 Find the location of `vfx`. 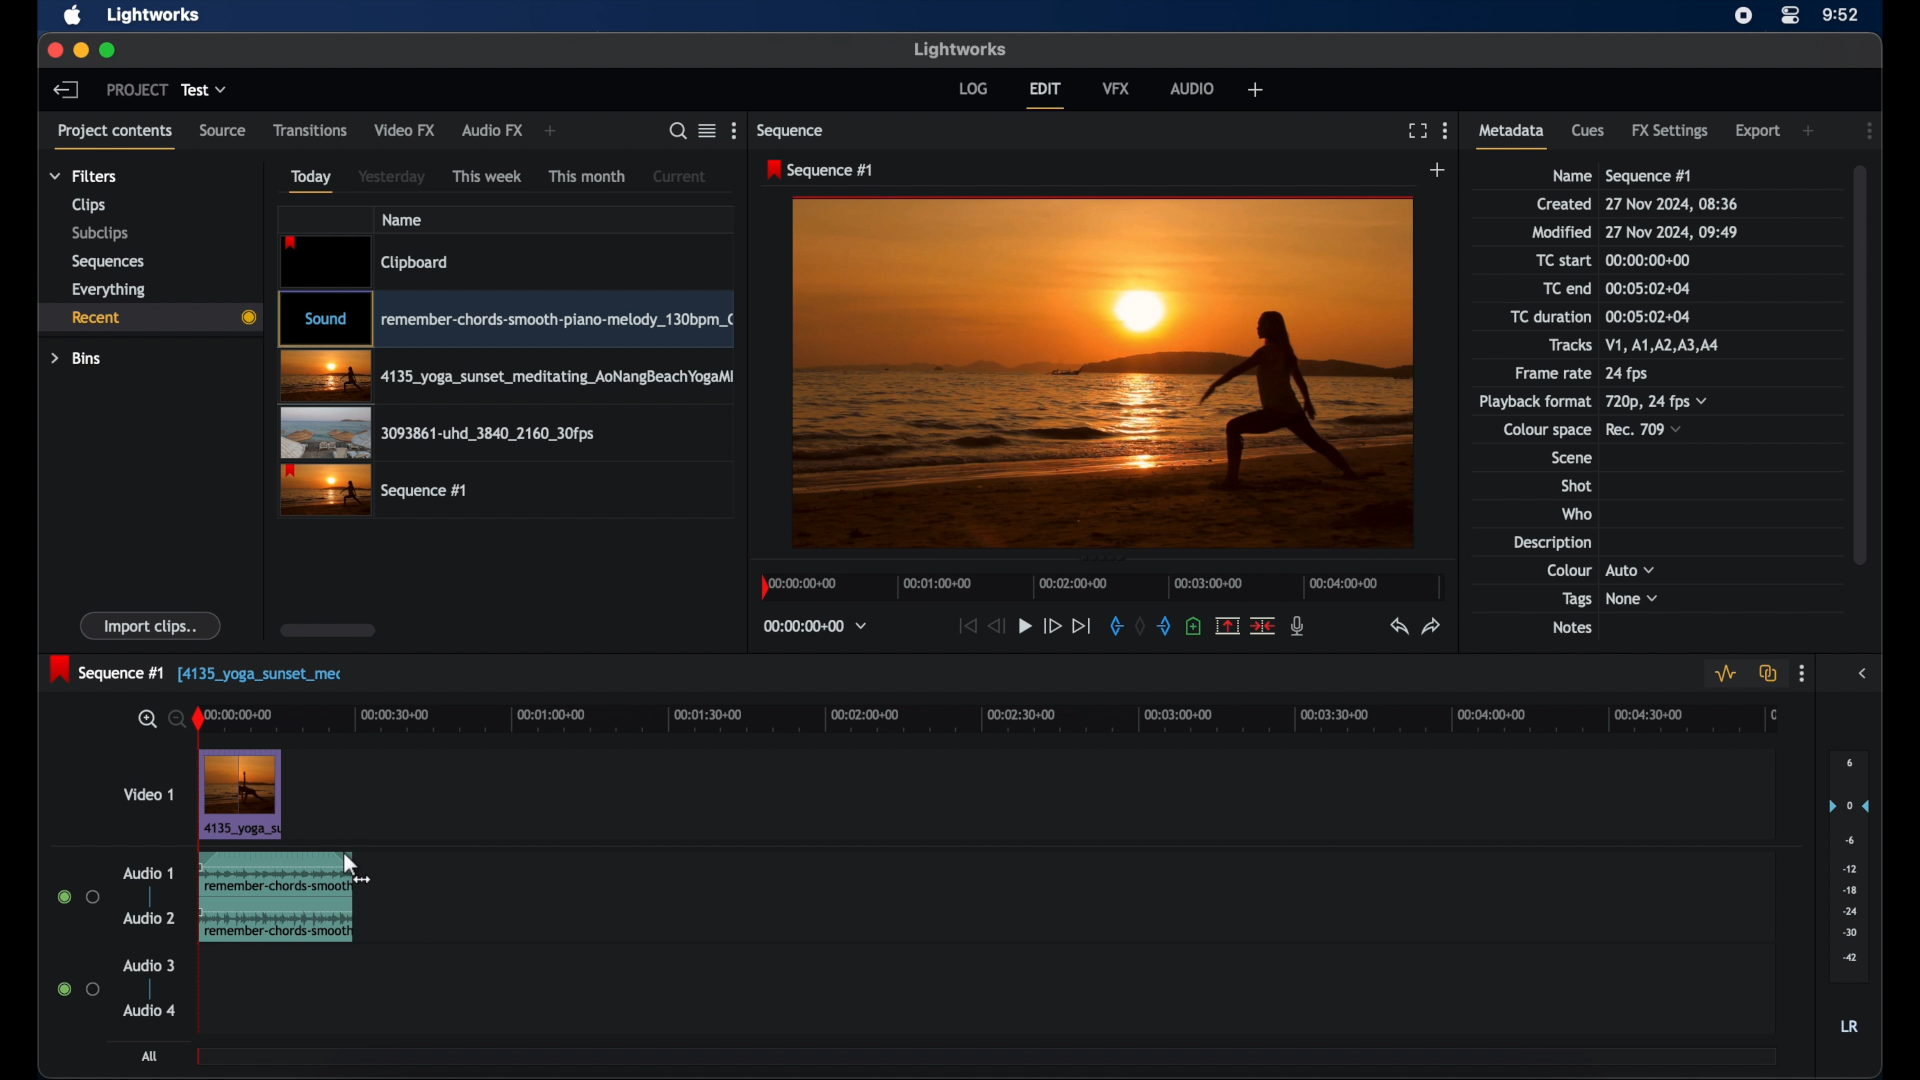

vfx is located at coordinates (1117, 87).